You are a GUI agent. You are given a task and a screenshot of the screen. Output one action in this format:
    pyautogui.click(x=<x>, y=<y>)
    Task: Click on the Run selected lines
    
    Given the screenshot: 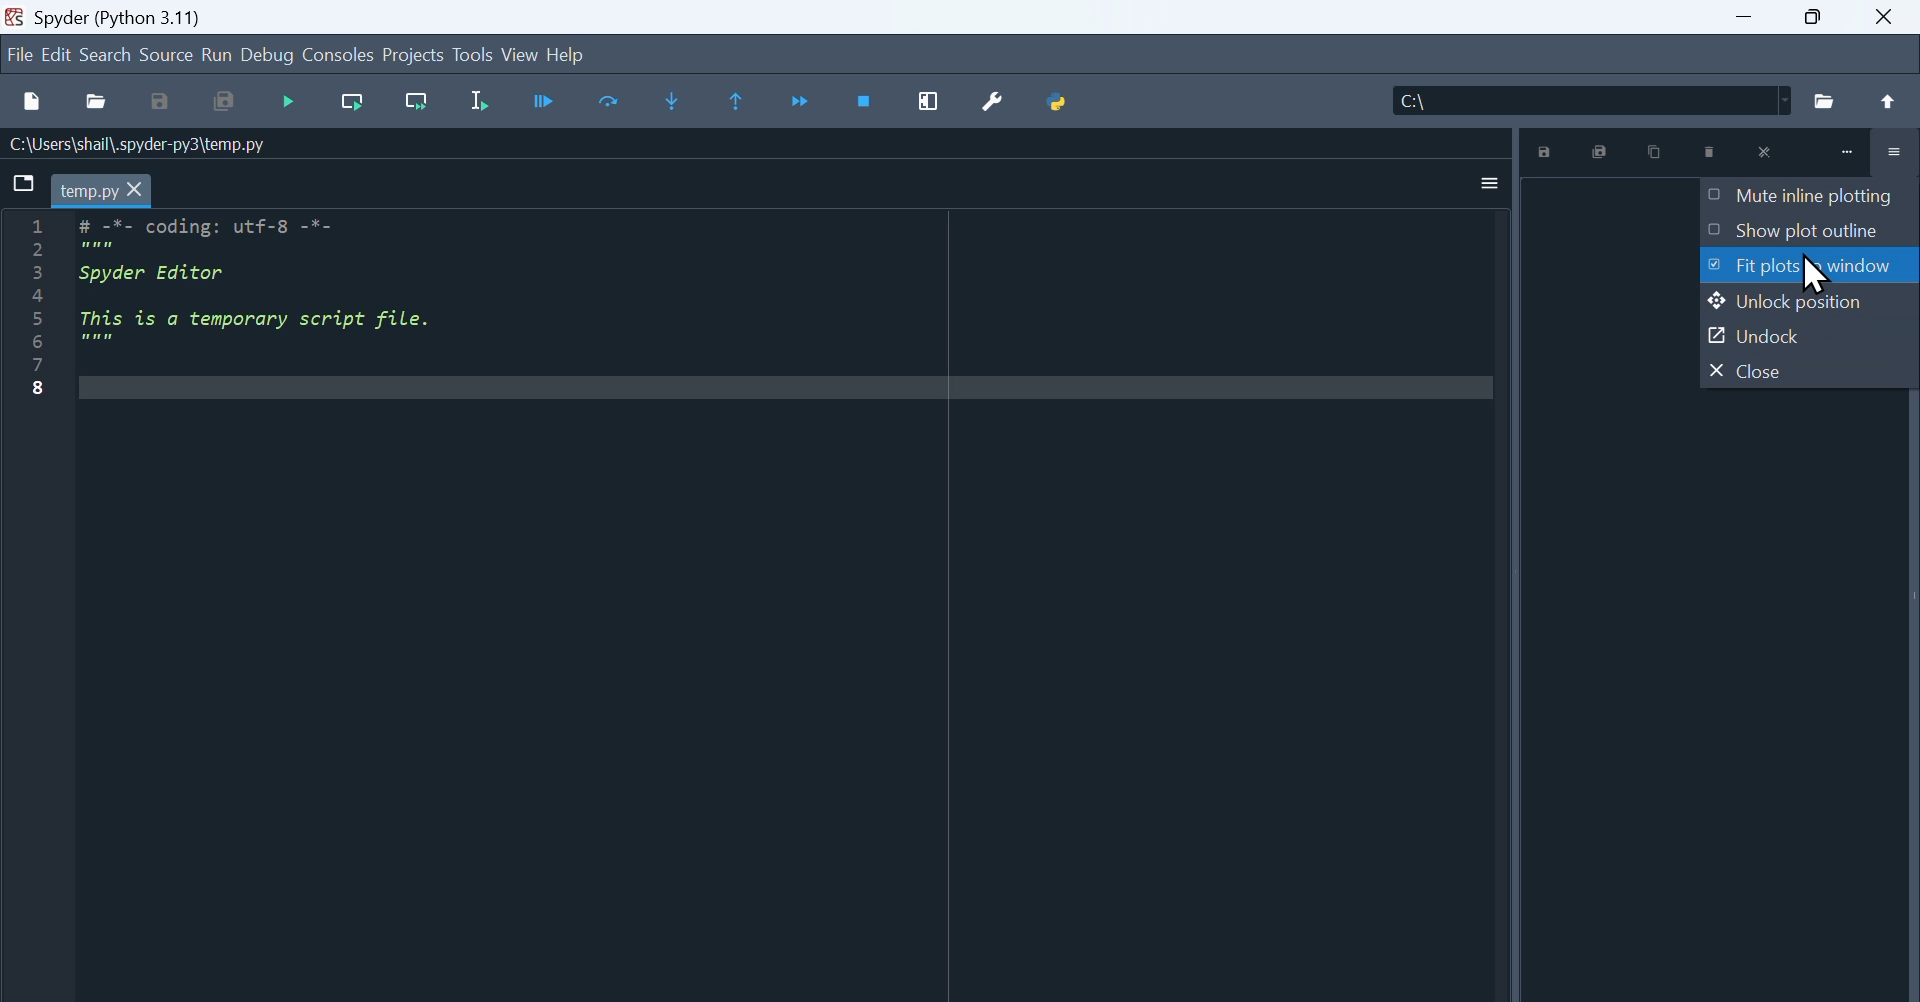 What is the action you would take?
    pyautogui.click(x=616, y=102)
    